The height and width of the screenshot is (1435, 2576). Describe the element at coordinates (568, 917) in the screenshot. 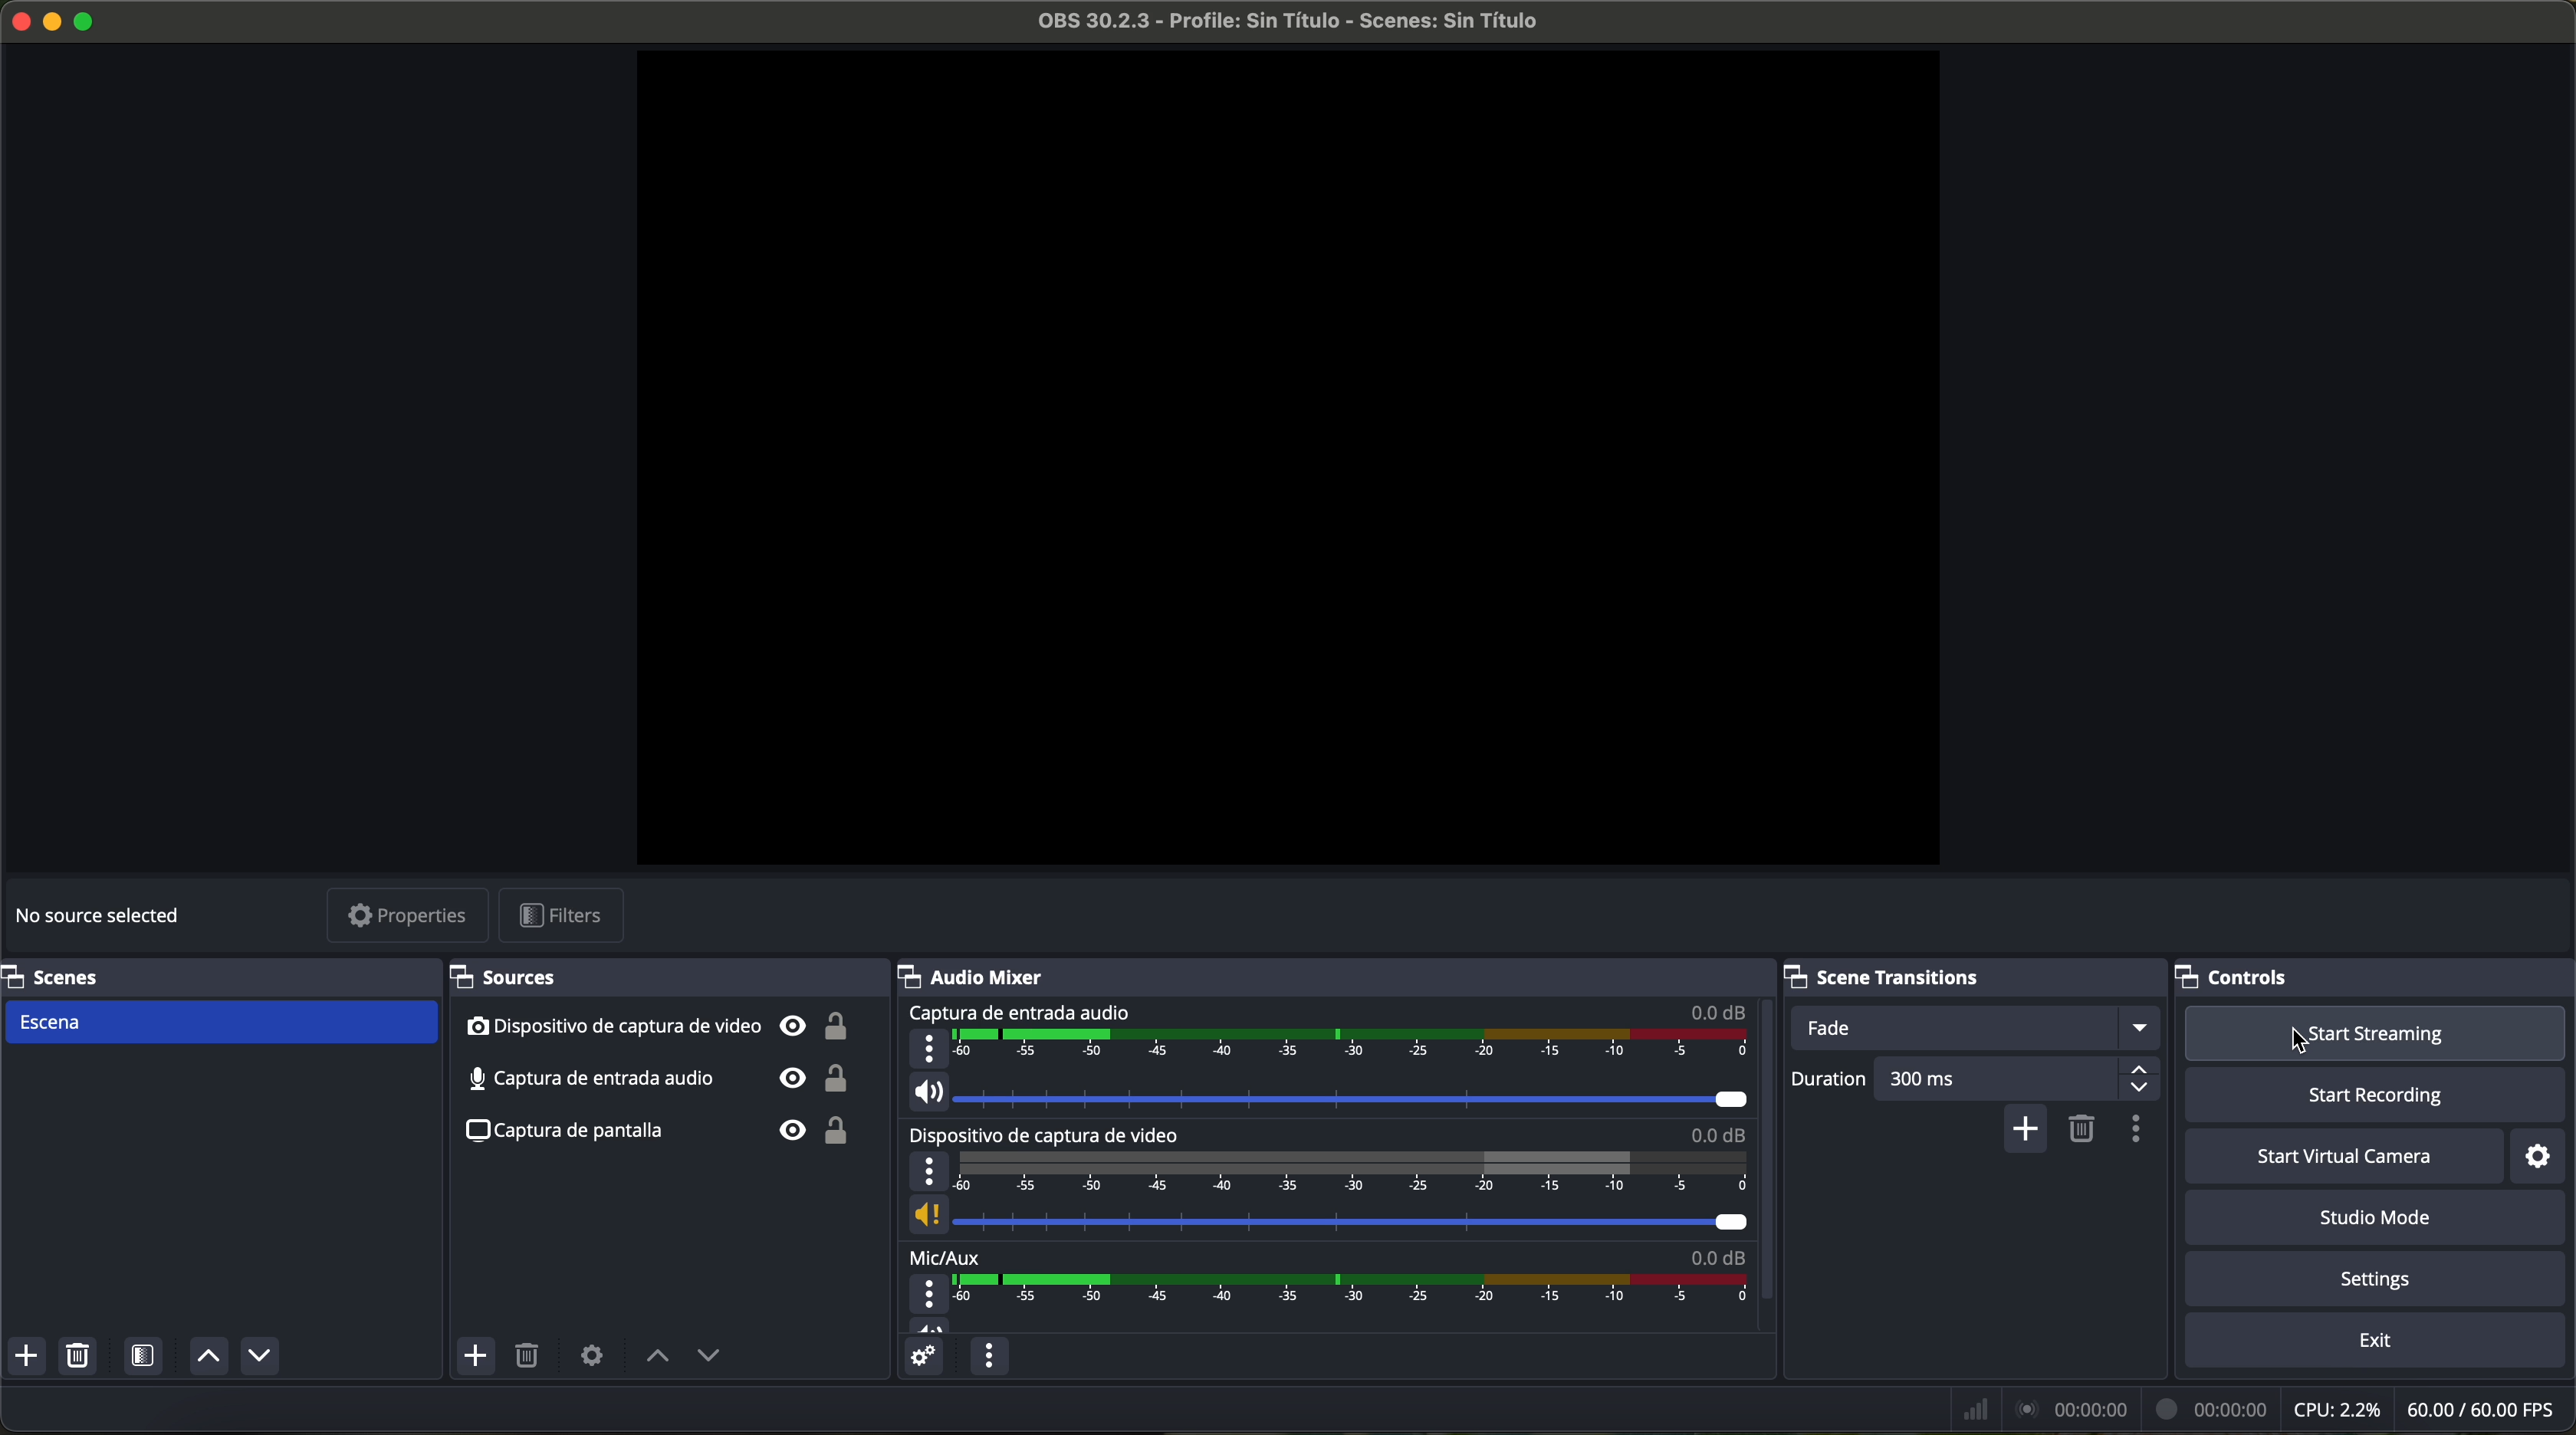

I see `filters` at that location.